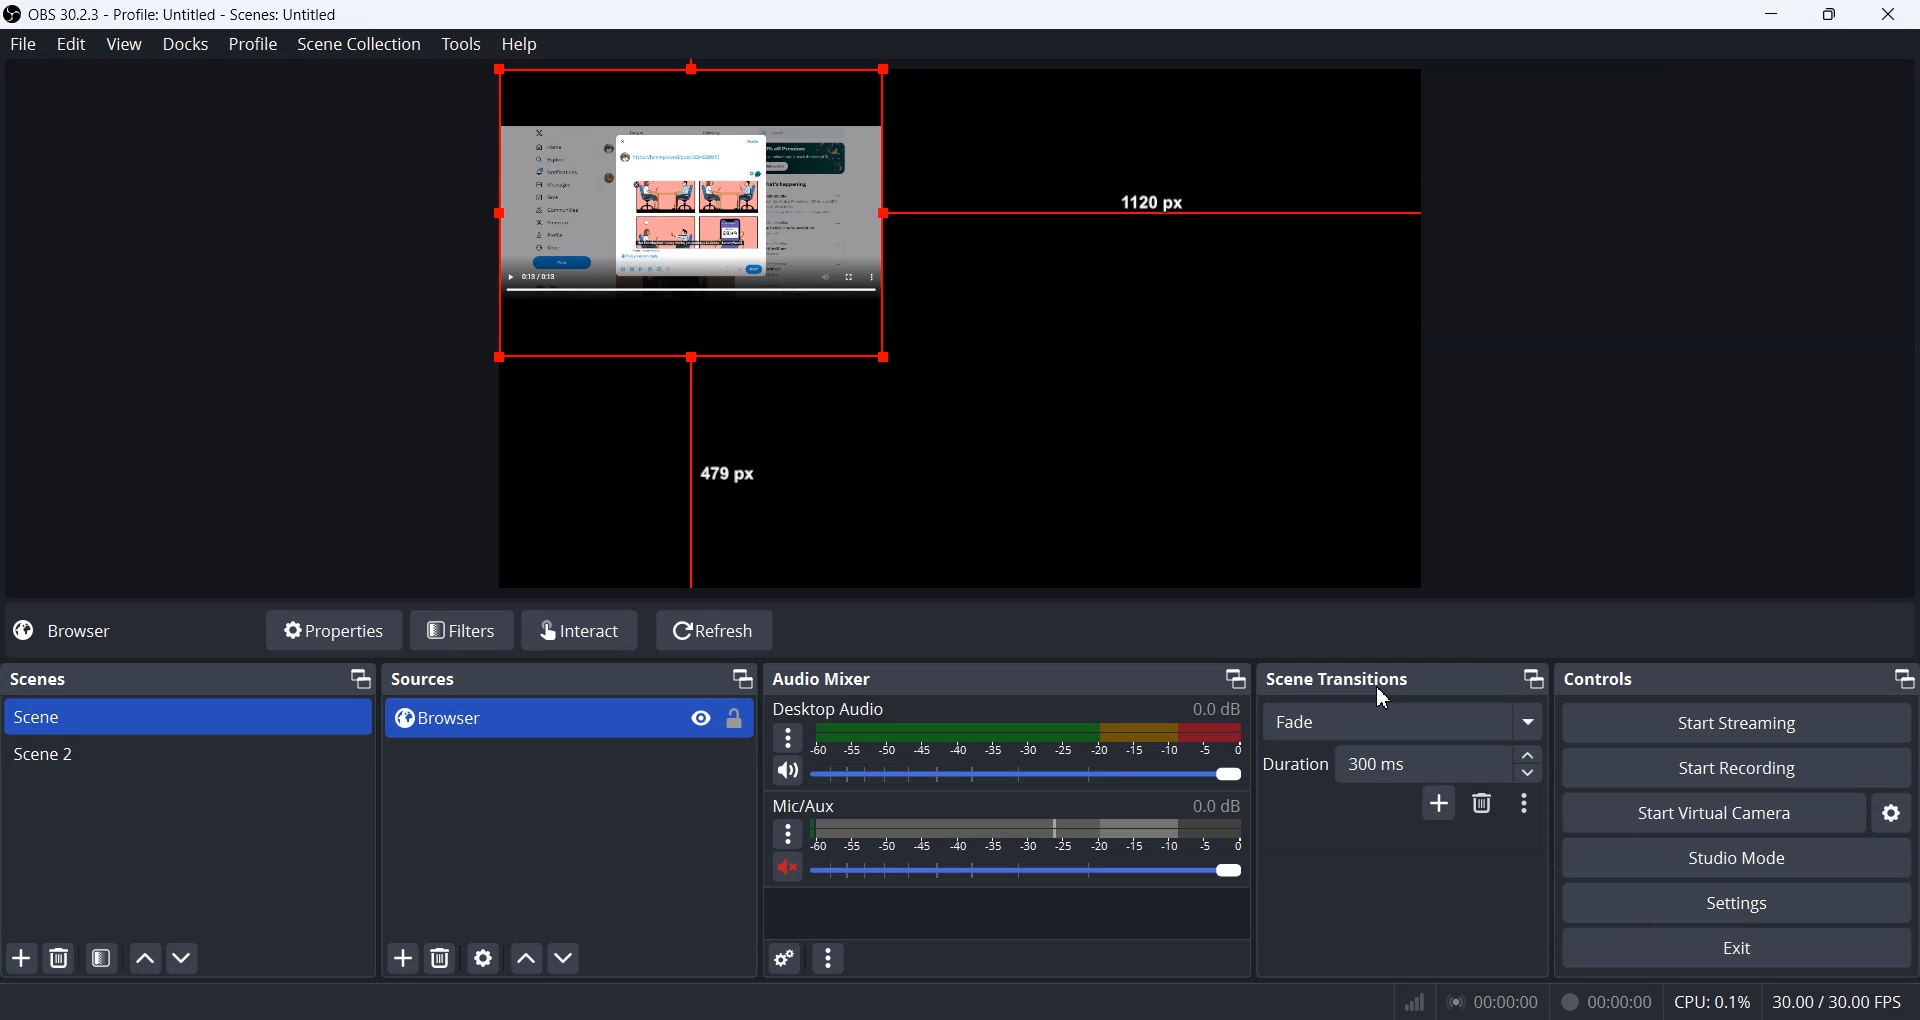 The height and width of the screenshot is (1020, 1920). What do you see at coordinates (827, 958) in the screenshot?
I see `Audio mixer menu` at bounding box center [827, 958].